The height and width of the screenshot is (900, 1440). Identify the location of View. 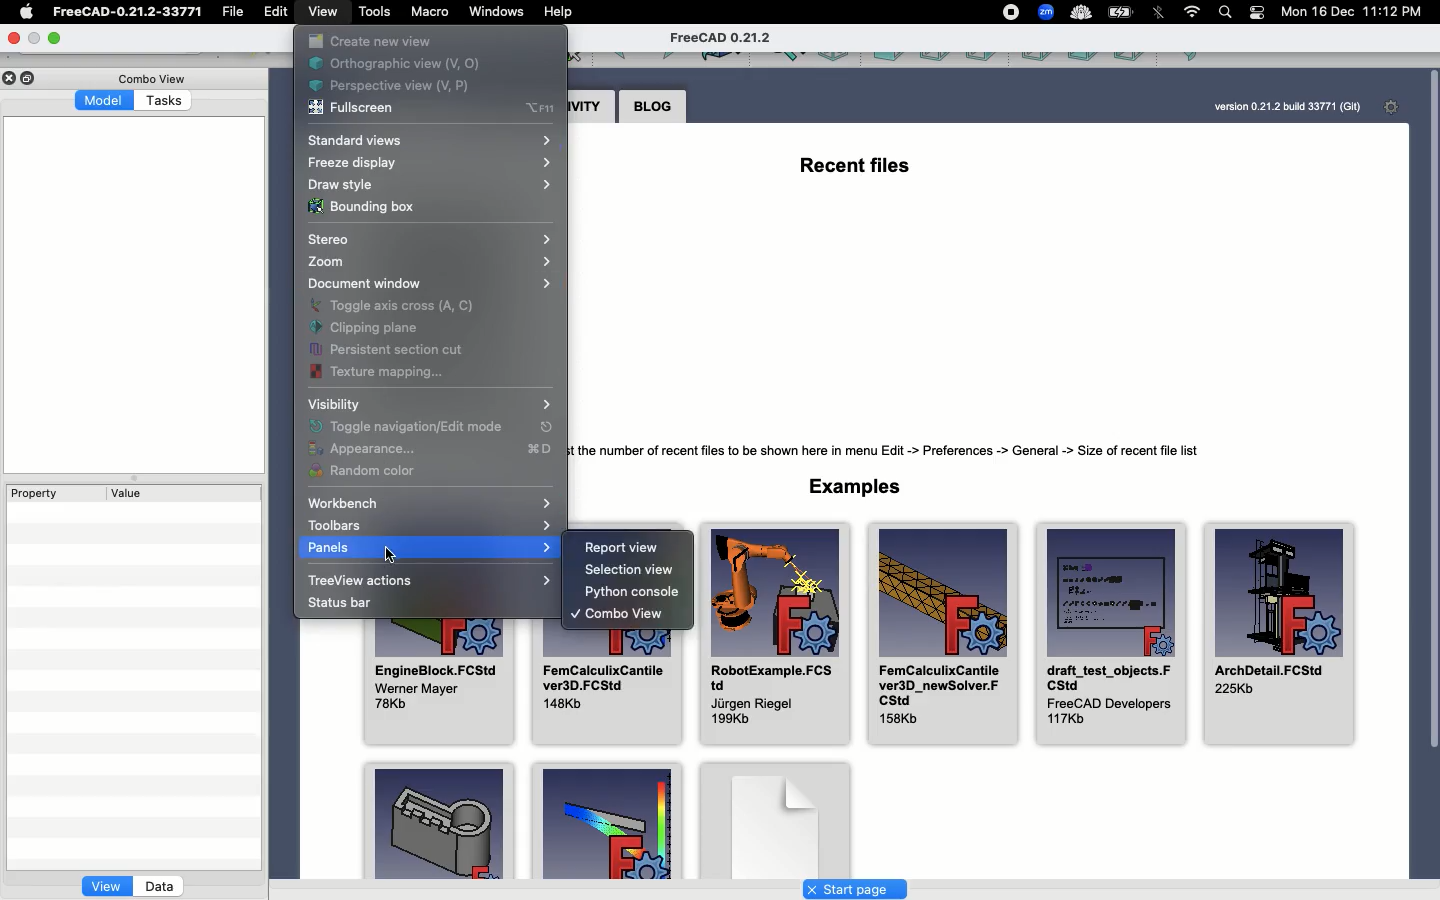
(326, 15).